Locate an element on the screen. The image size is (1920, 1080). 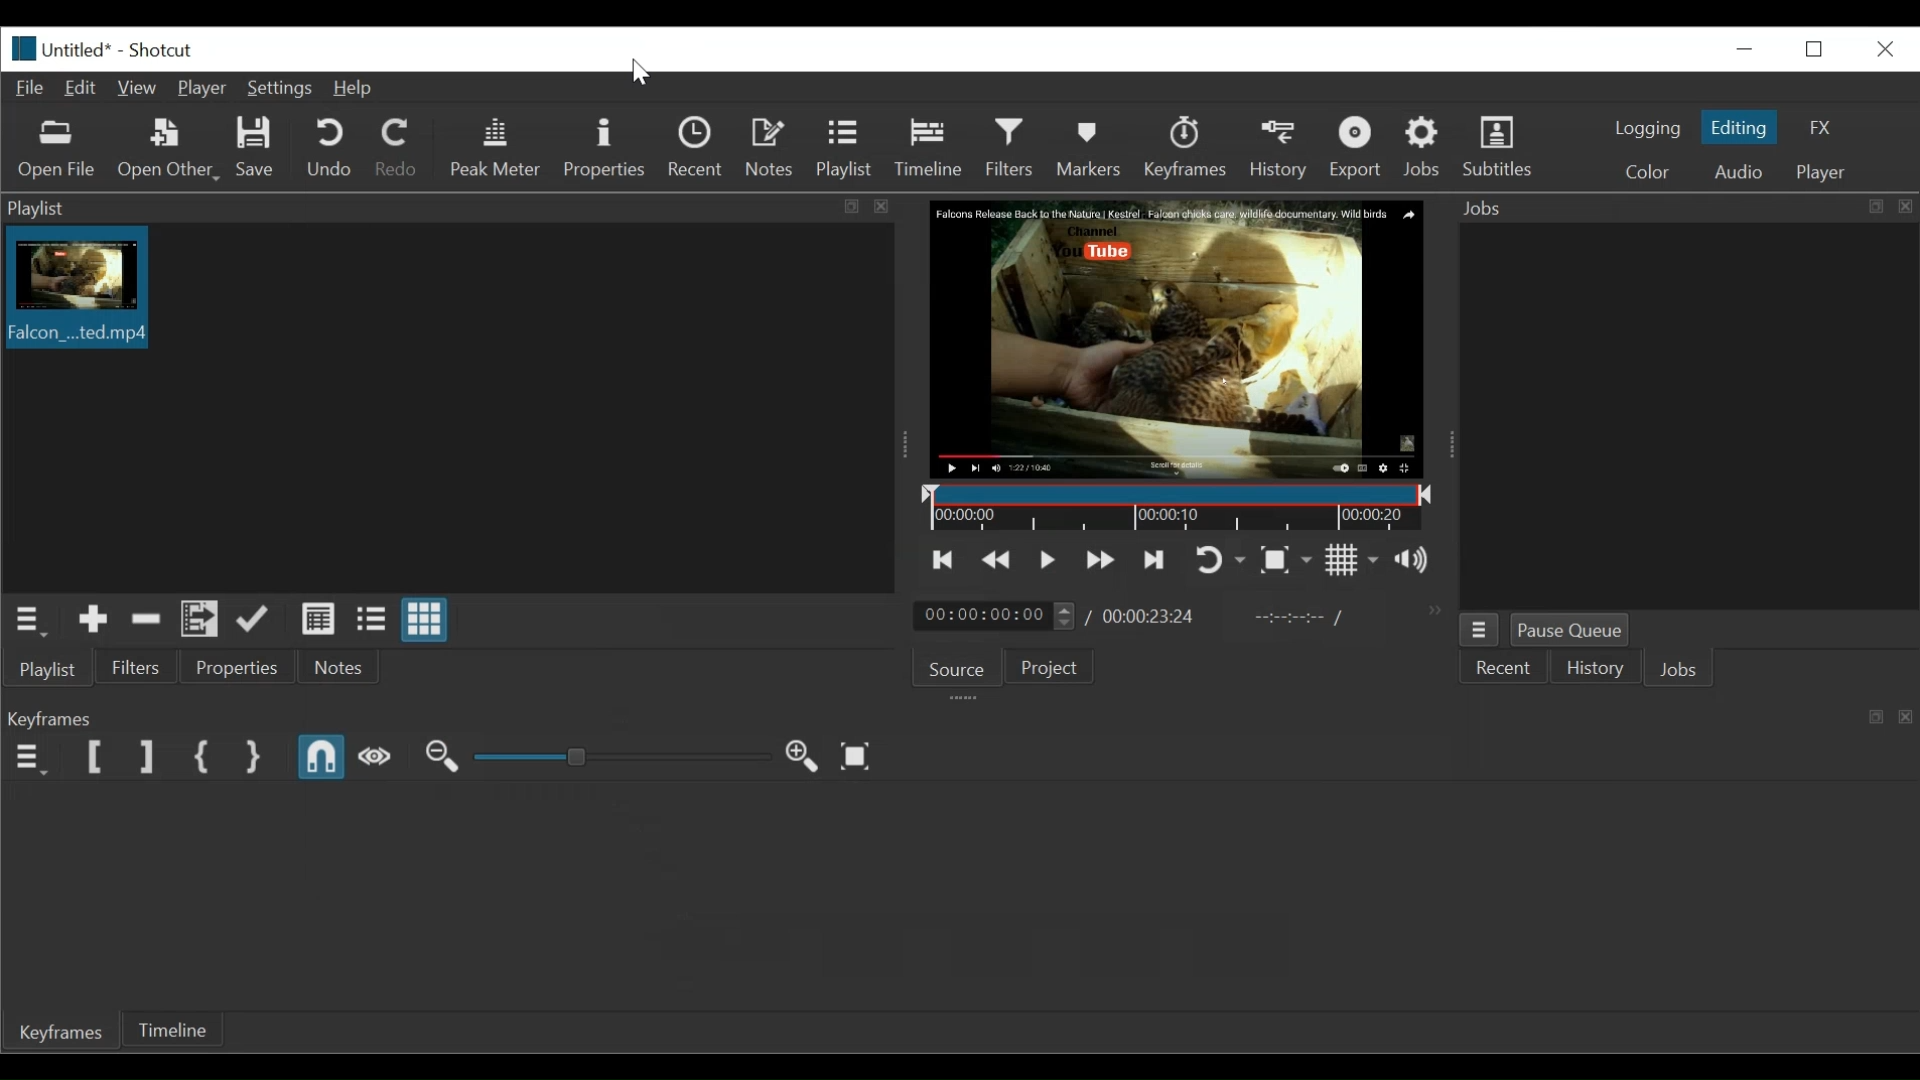
Notes is located at coordinates (775, 148).